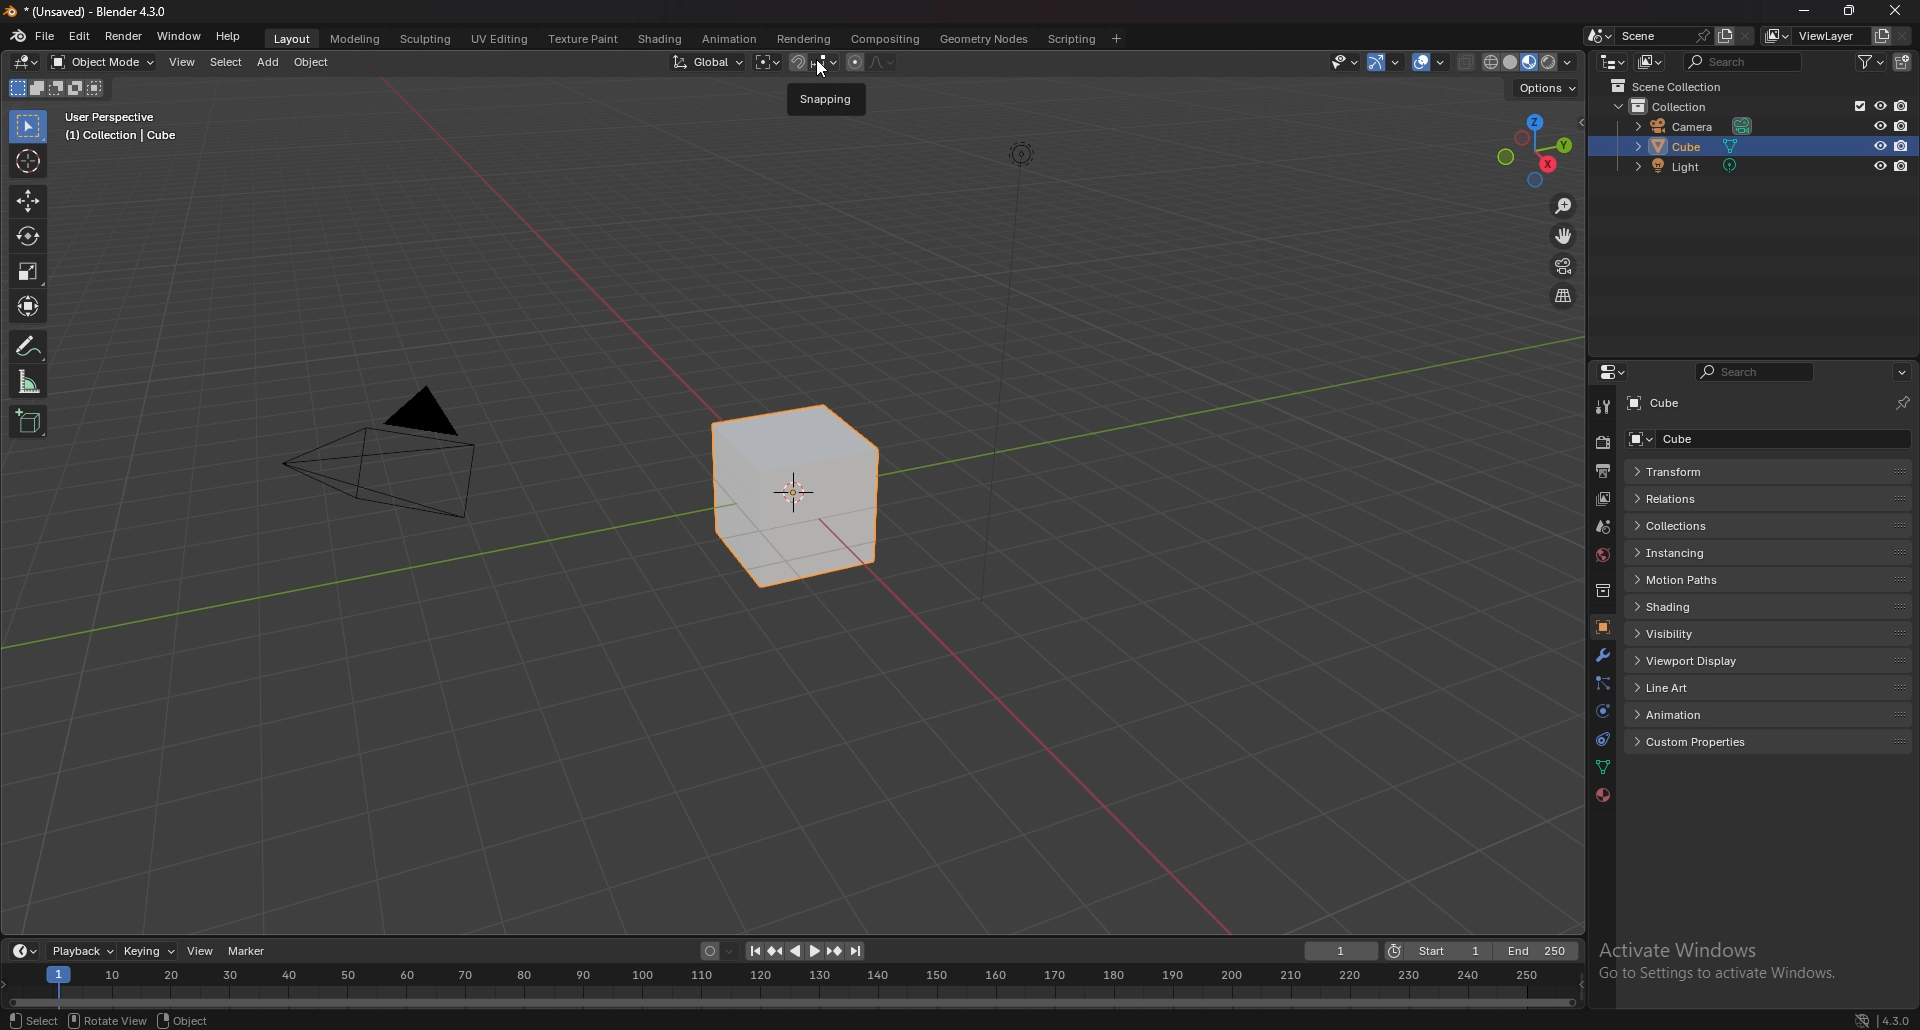 The width and height of the screenshot is (1920, 1030). Describe the element at coordinates (730, 40) in the screenshot. I see `animation` at that location.